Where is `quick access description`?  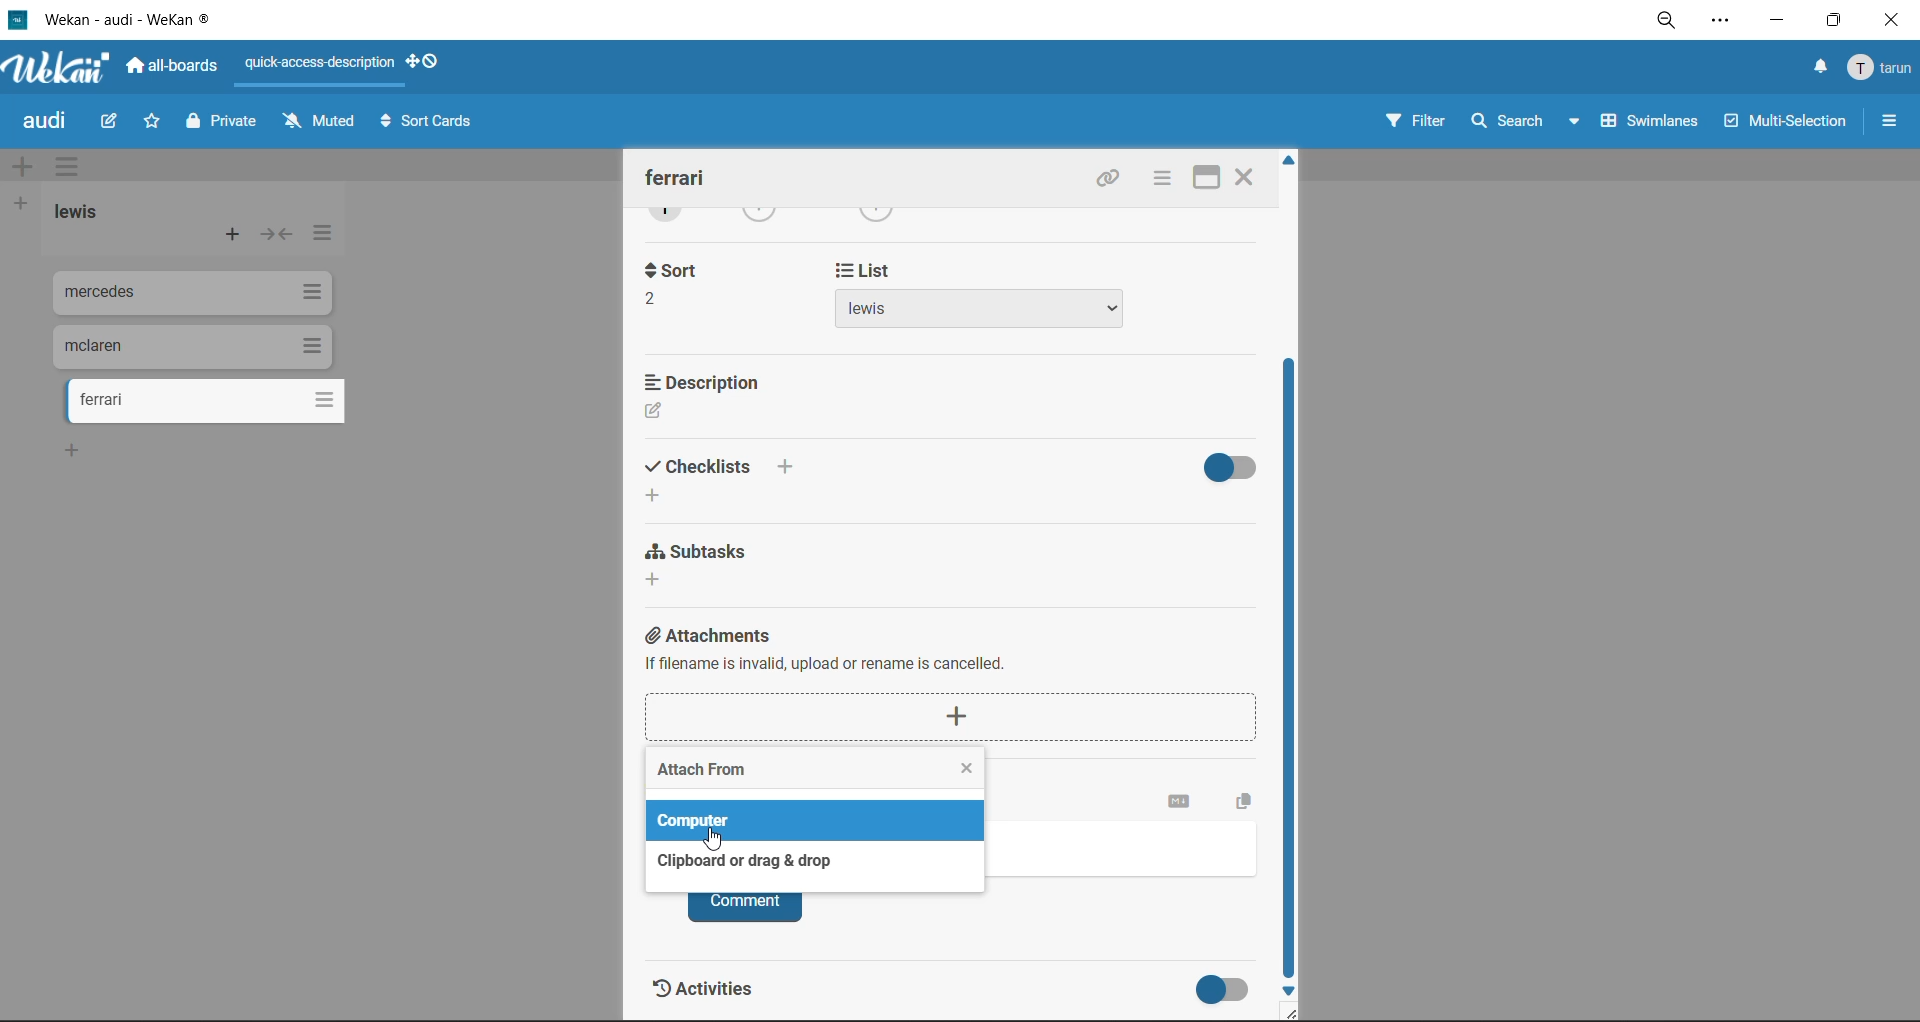 quick access description is located at coordinates (316, 70).